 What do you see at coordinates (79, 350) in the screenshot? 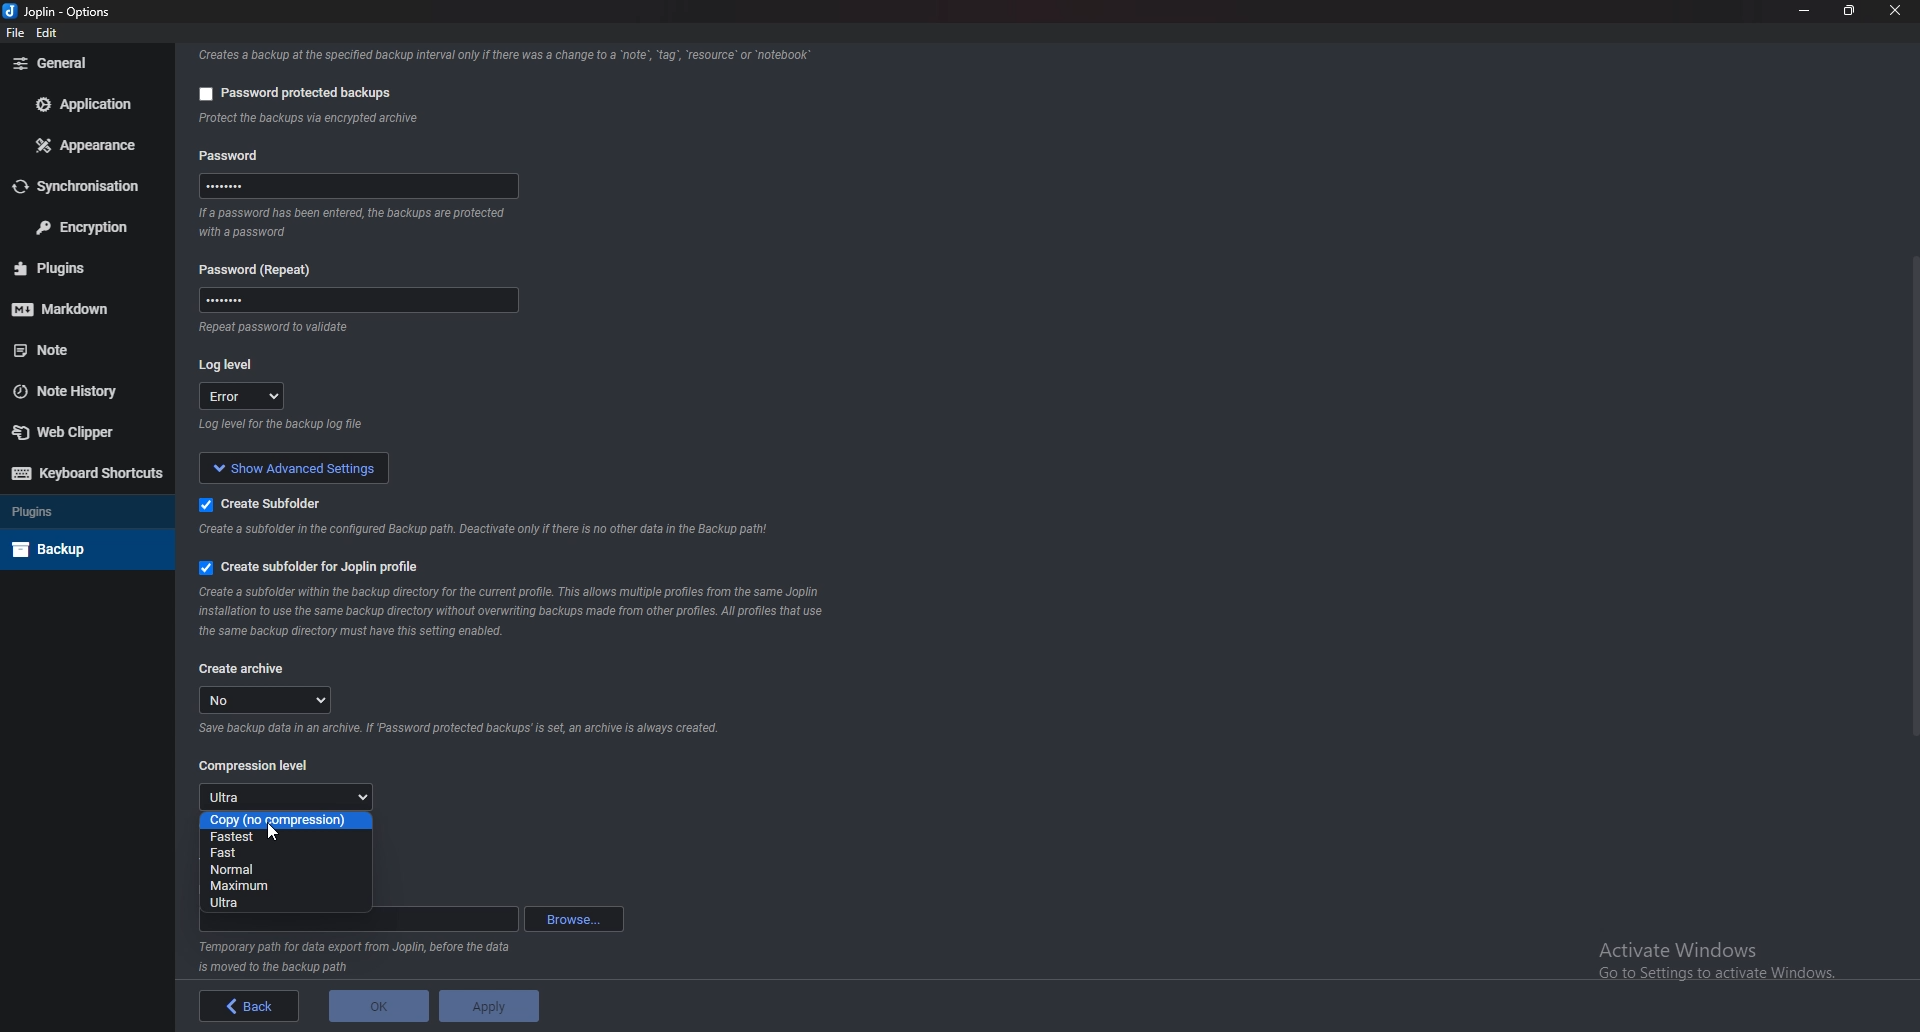
I see `note` at bounding box center [79, 350].